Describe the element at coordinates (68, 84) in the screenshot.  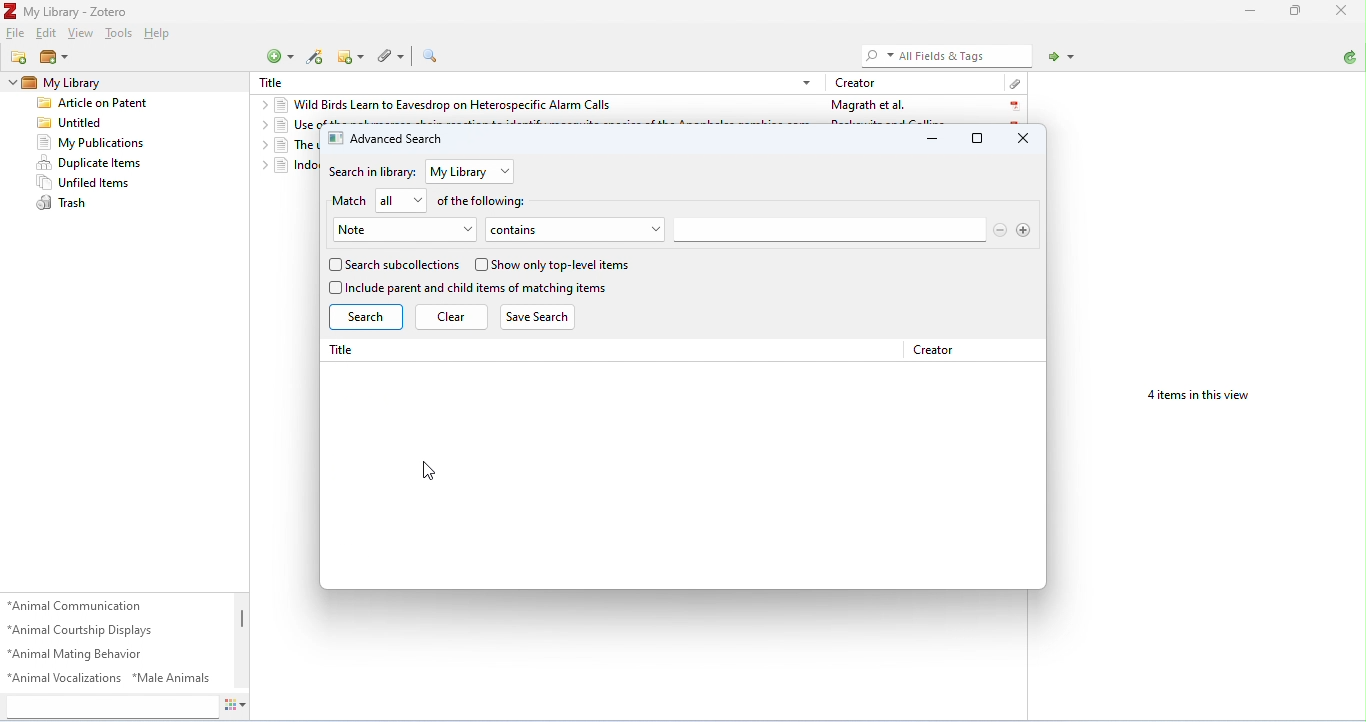
I see `my library` at that location.